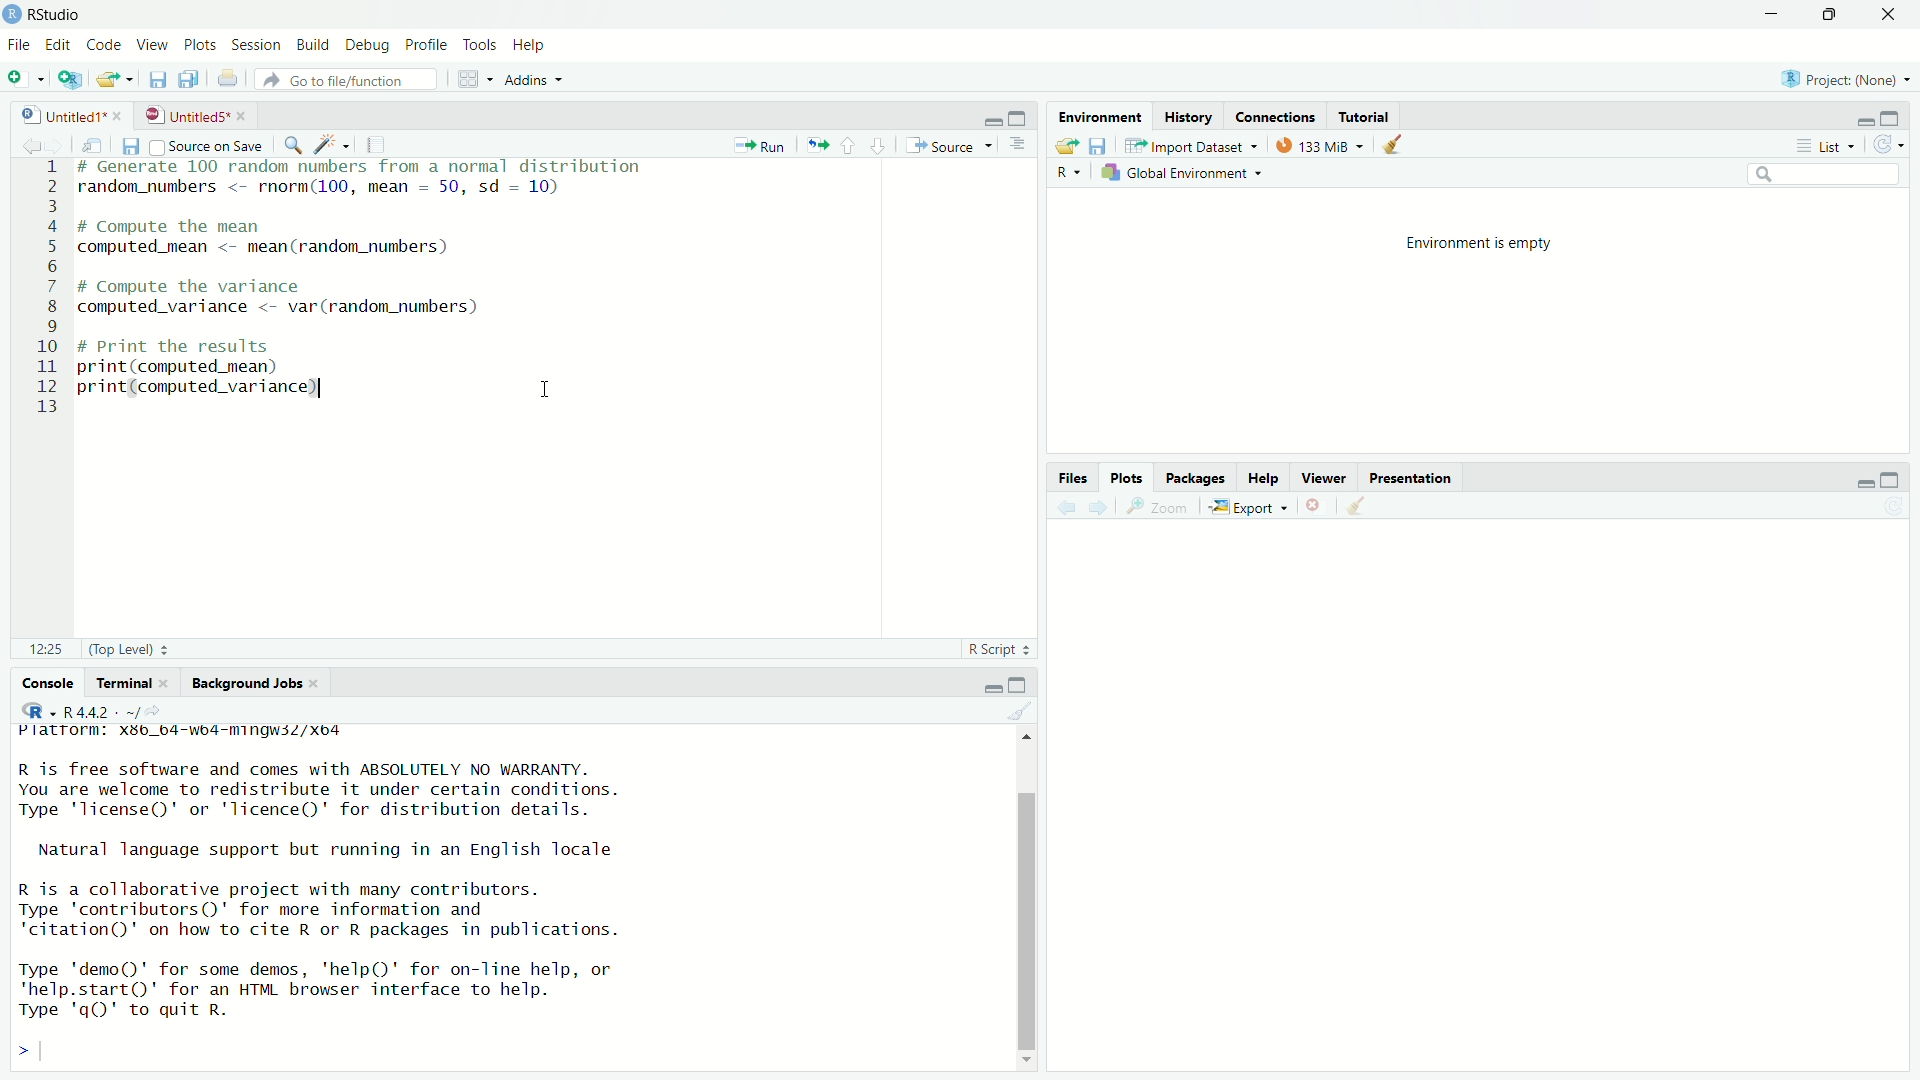 The width and height of the screenshot is (1920, 1080). Describe the element at coordinates (189, 79) in the screenshot. I see `save all open document` at that location.